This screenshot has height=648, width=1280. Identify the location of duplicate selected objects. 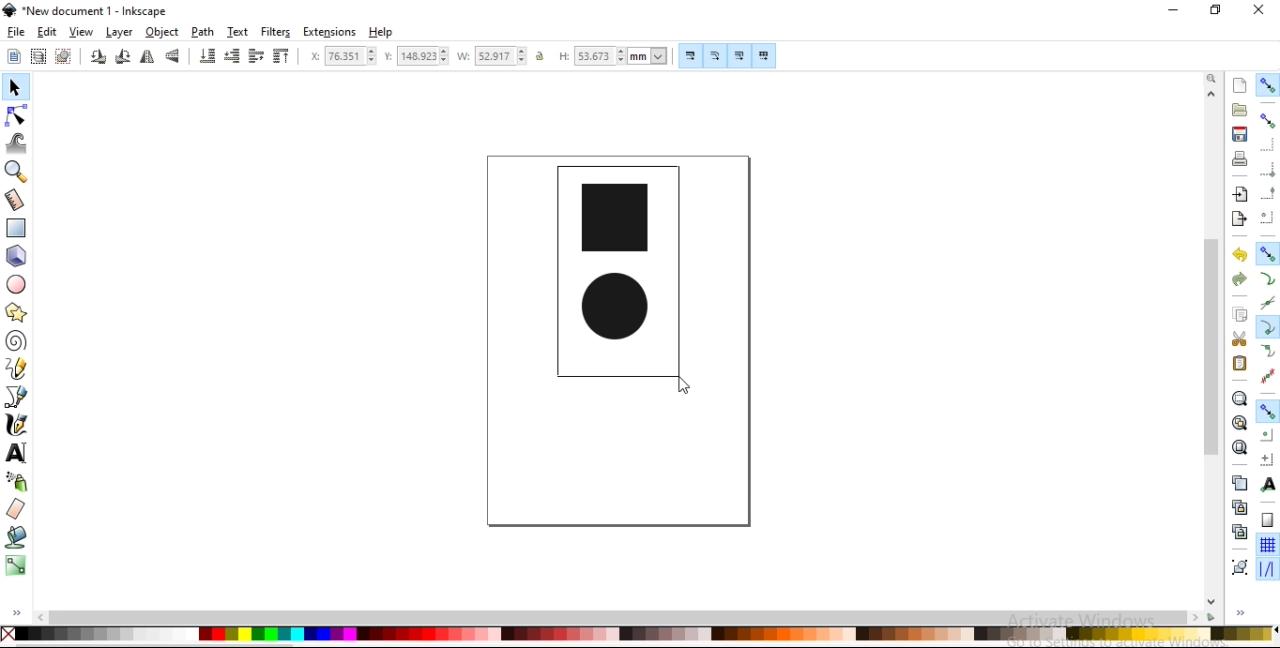
(1241, 485).